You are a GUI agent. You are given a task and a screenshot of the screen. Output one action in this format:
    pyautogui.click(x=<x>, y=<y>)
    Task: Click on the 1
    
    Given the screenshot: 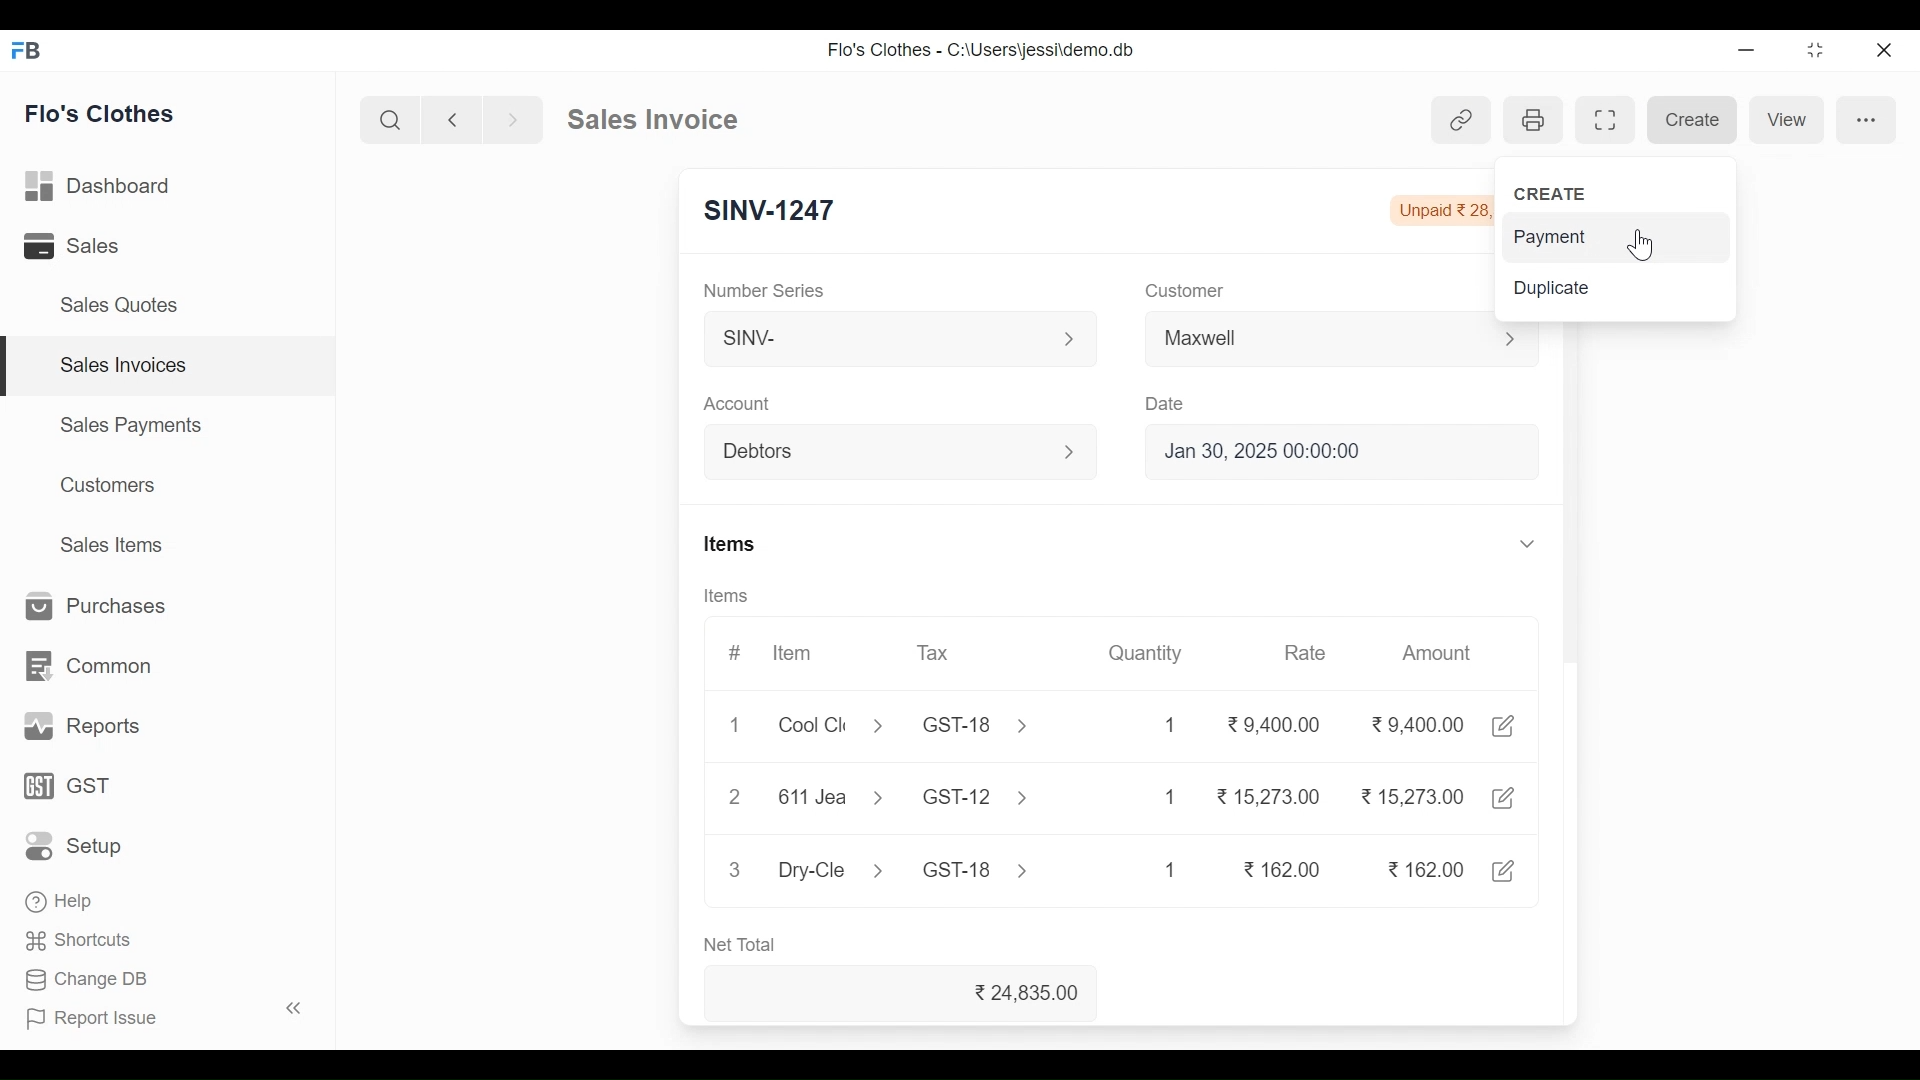 What is the action you would take?
    pyautogui.click(x=1167, y=797)
    